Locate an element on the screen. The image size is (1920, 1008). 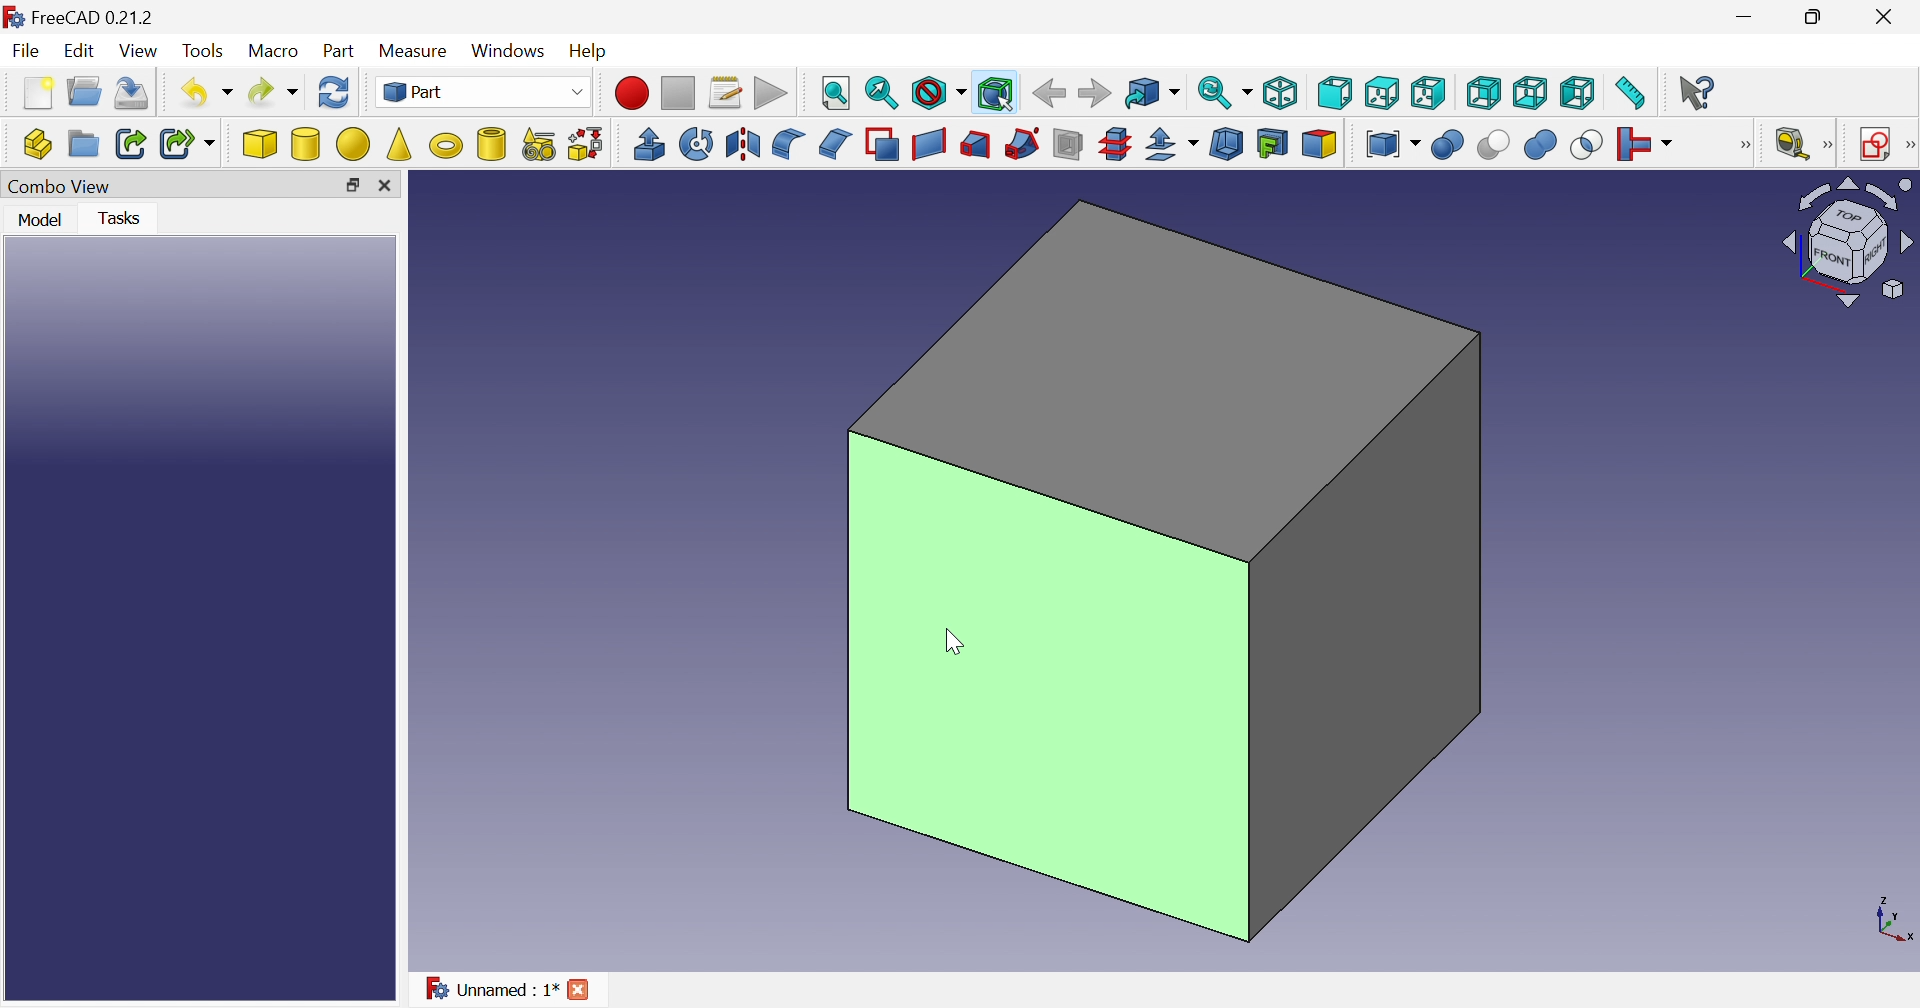
Unnamed : 1* is located at coordinates (491, 990).